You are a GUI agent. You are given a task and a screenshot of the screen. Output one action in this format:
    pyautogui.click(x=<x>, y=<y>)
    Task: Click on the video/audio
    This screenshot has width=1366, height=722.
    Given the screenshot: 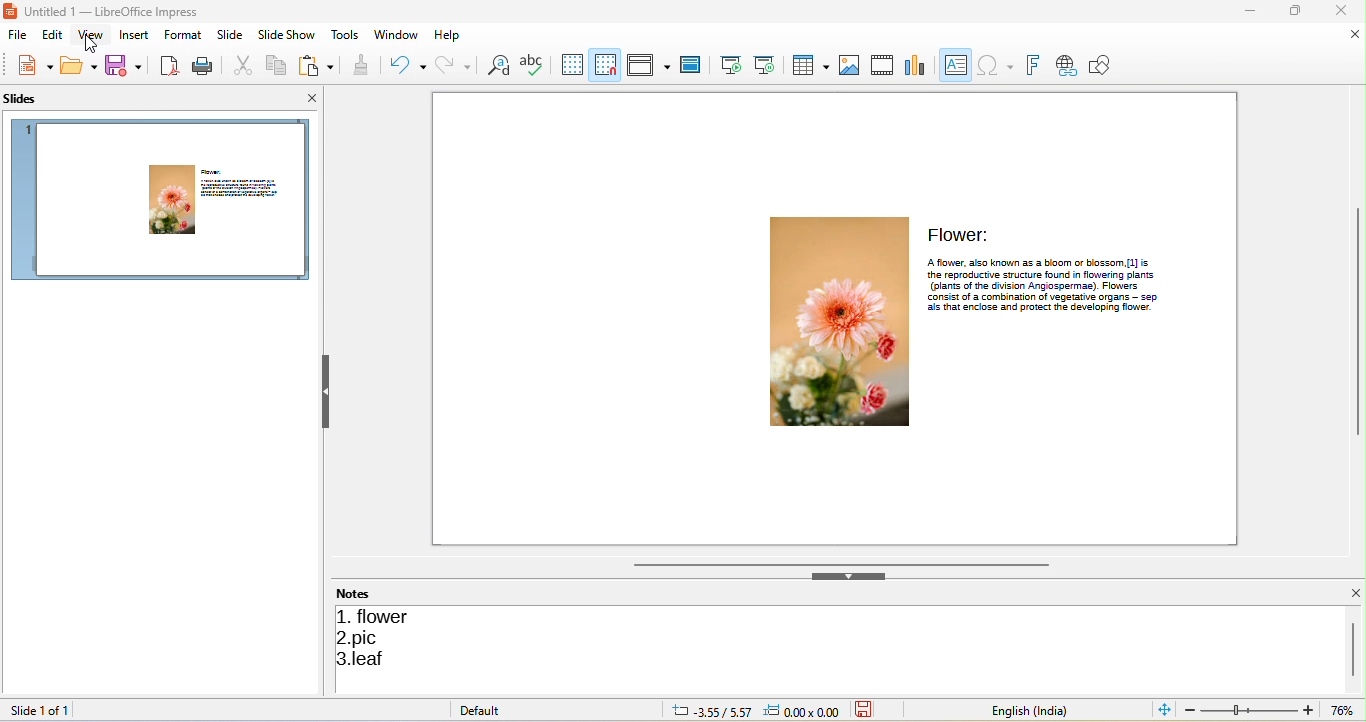 What is the action you would take?
    pyautogui.click(x=881, y=63)
    